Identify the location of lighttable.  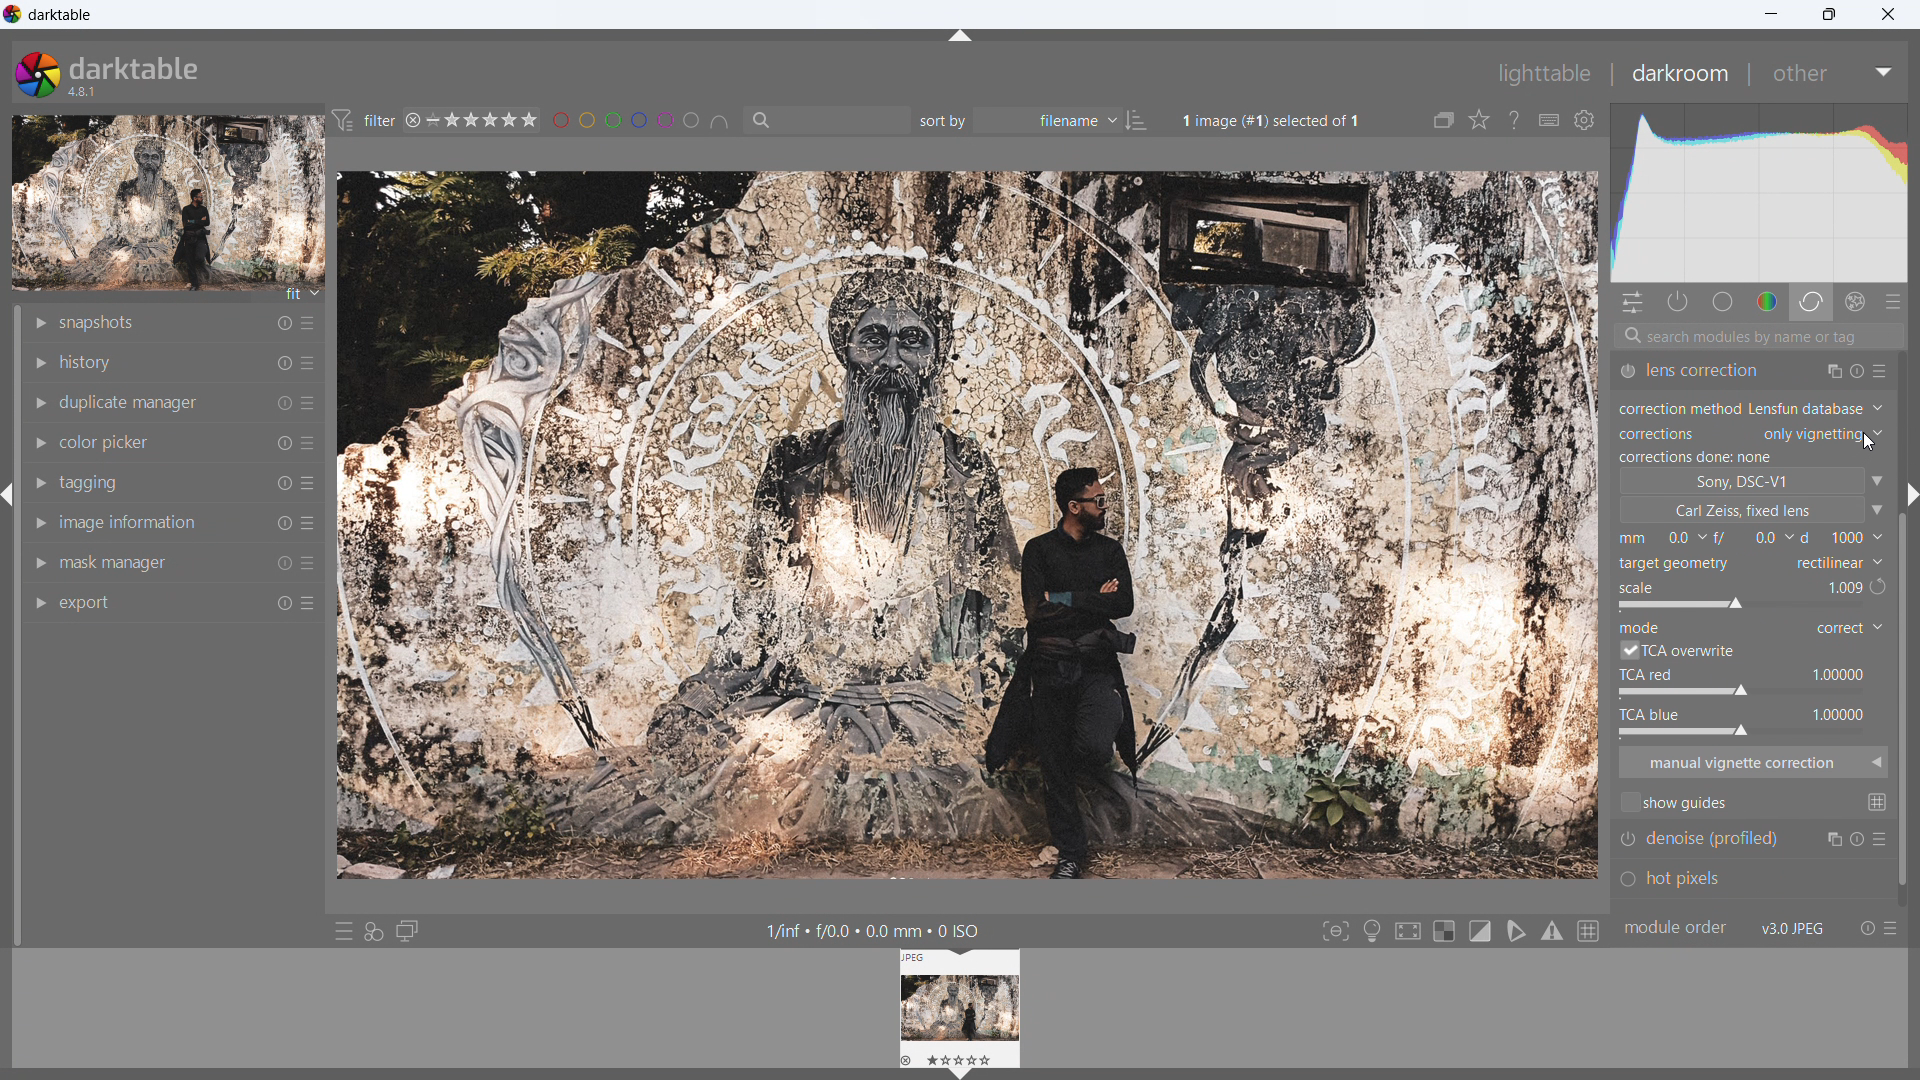
(1546, 72).